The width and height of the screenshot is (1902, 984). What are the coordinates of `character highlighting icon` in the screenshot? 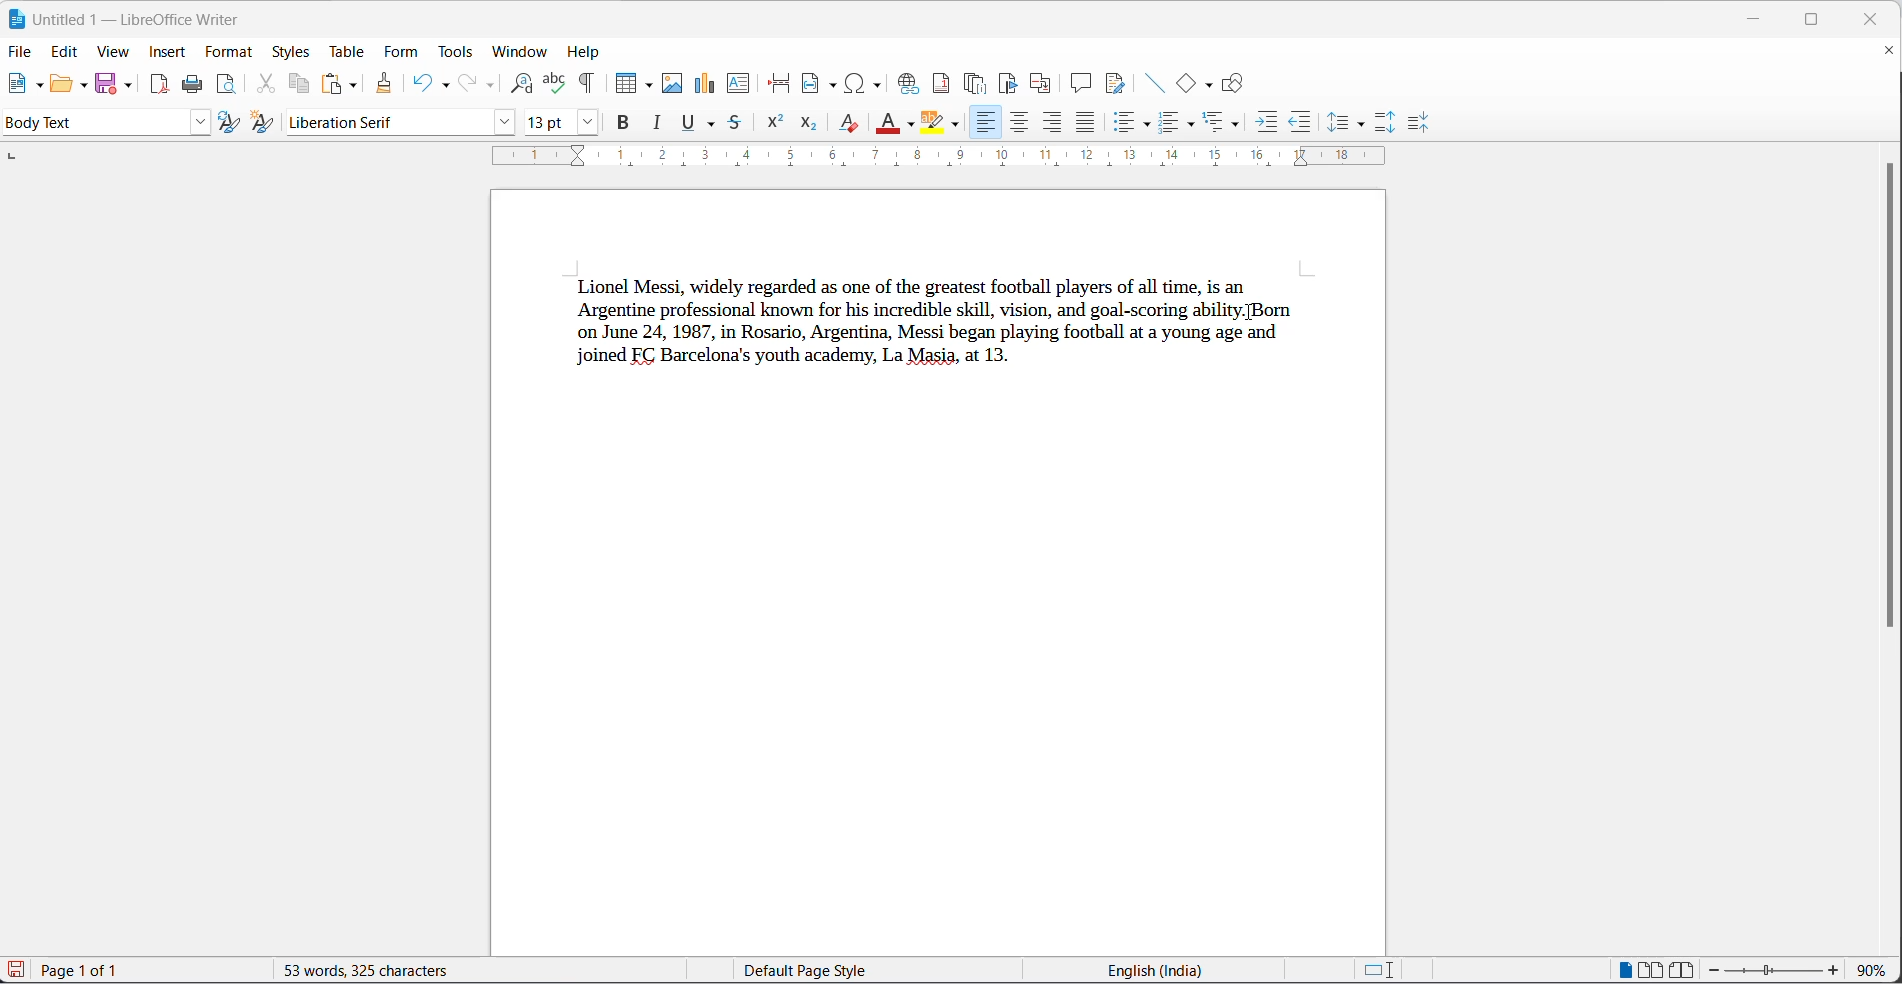 It's located at (930, 123).